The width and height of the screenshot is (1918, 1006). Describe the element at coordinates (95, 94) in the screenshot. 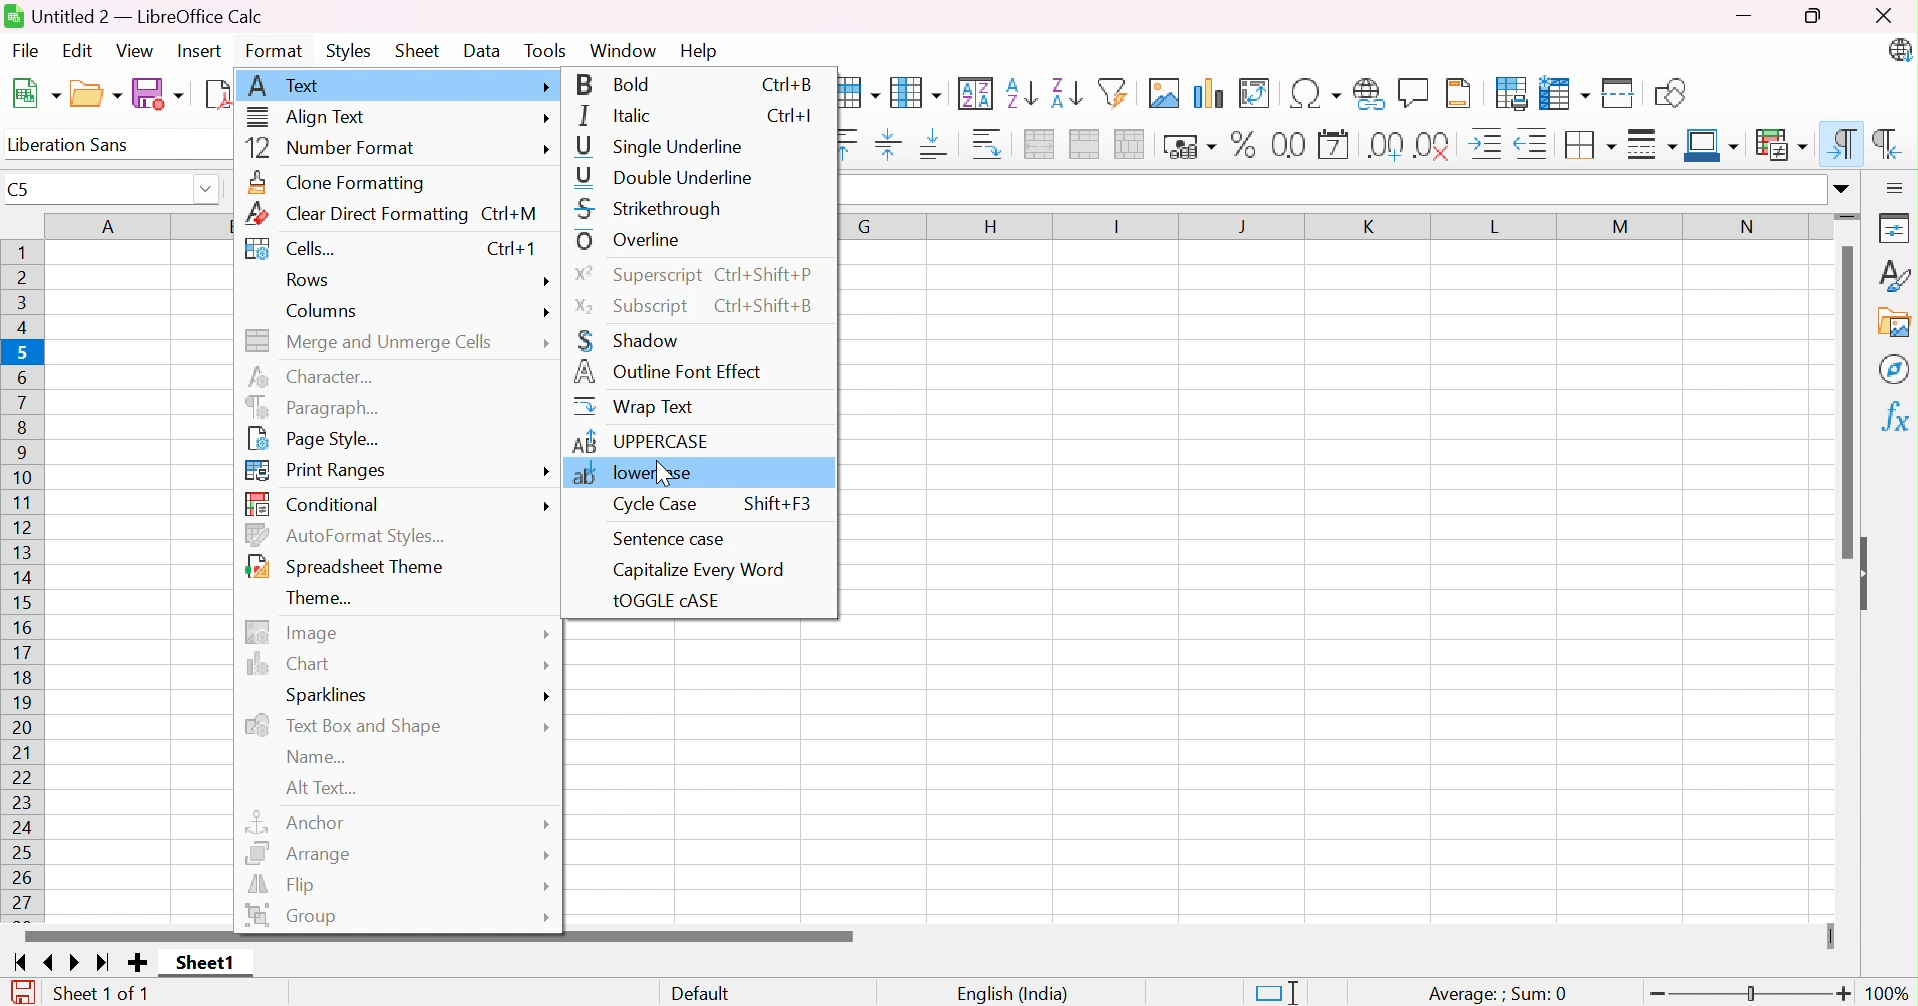

I see `Open` at that location.